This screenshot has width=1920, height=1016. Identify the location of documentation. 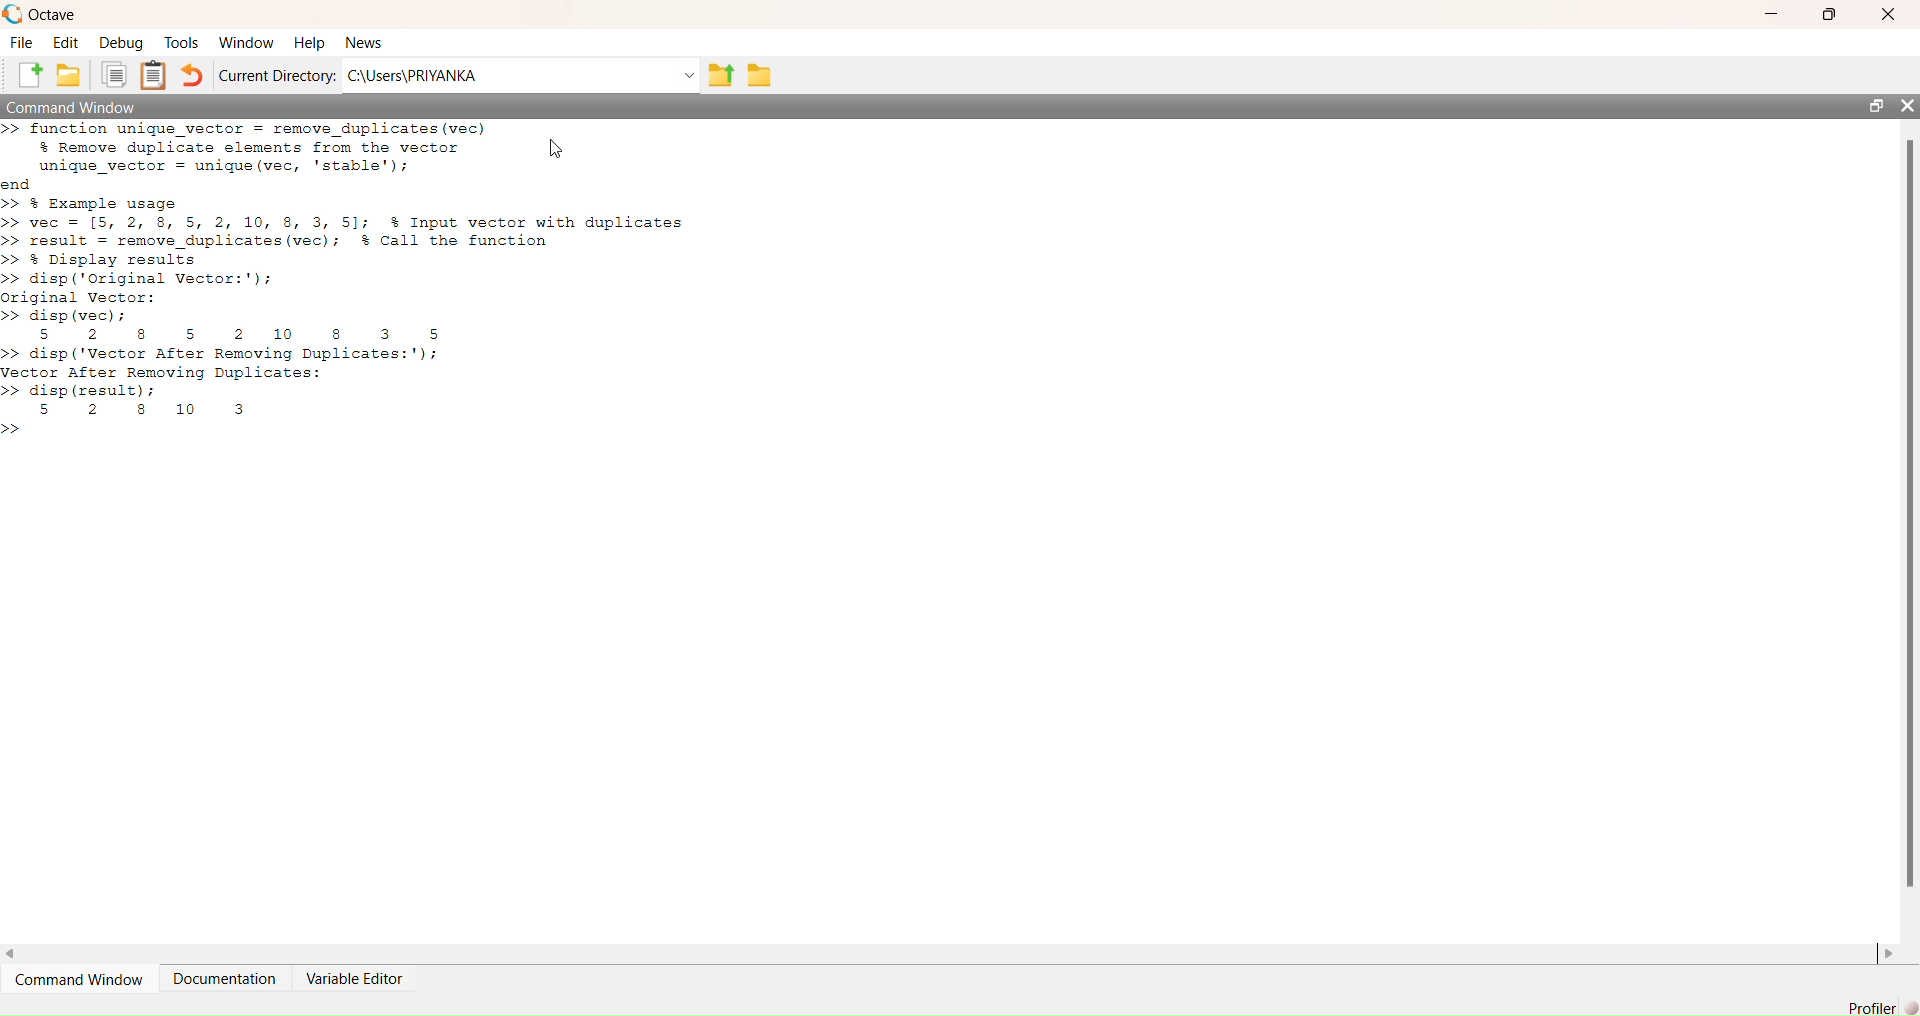
(227, 978).